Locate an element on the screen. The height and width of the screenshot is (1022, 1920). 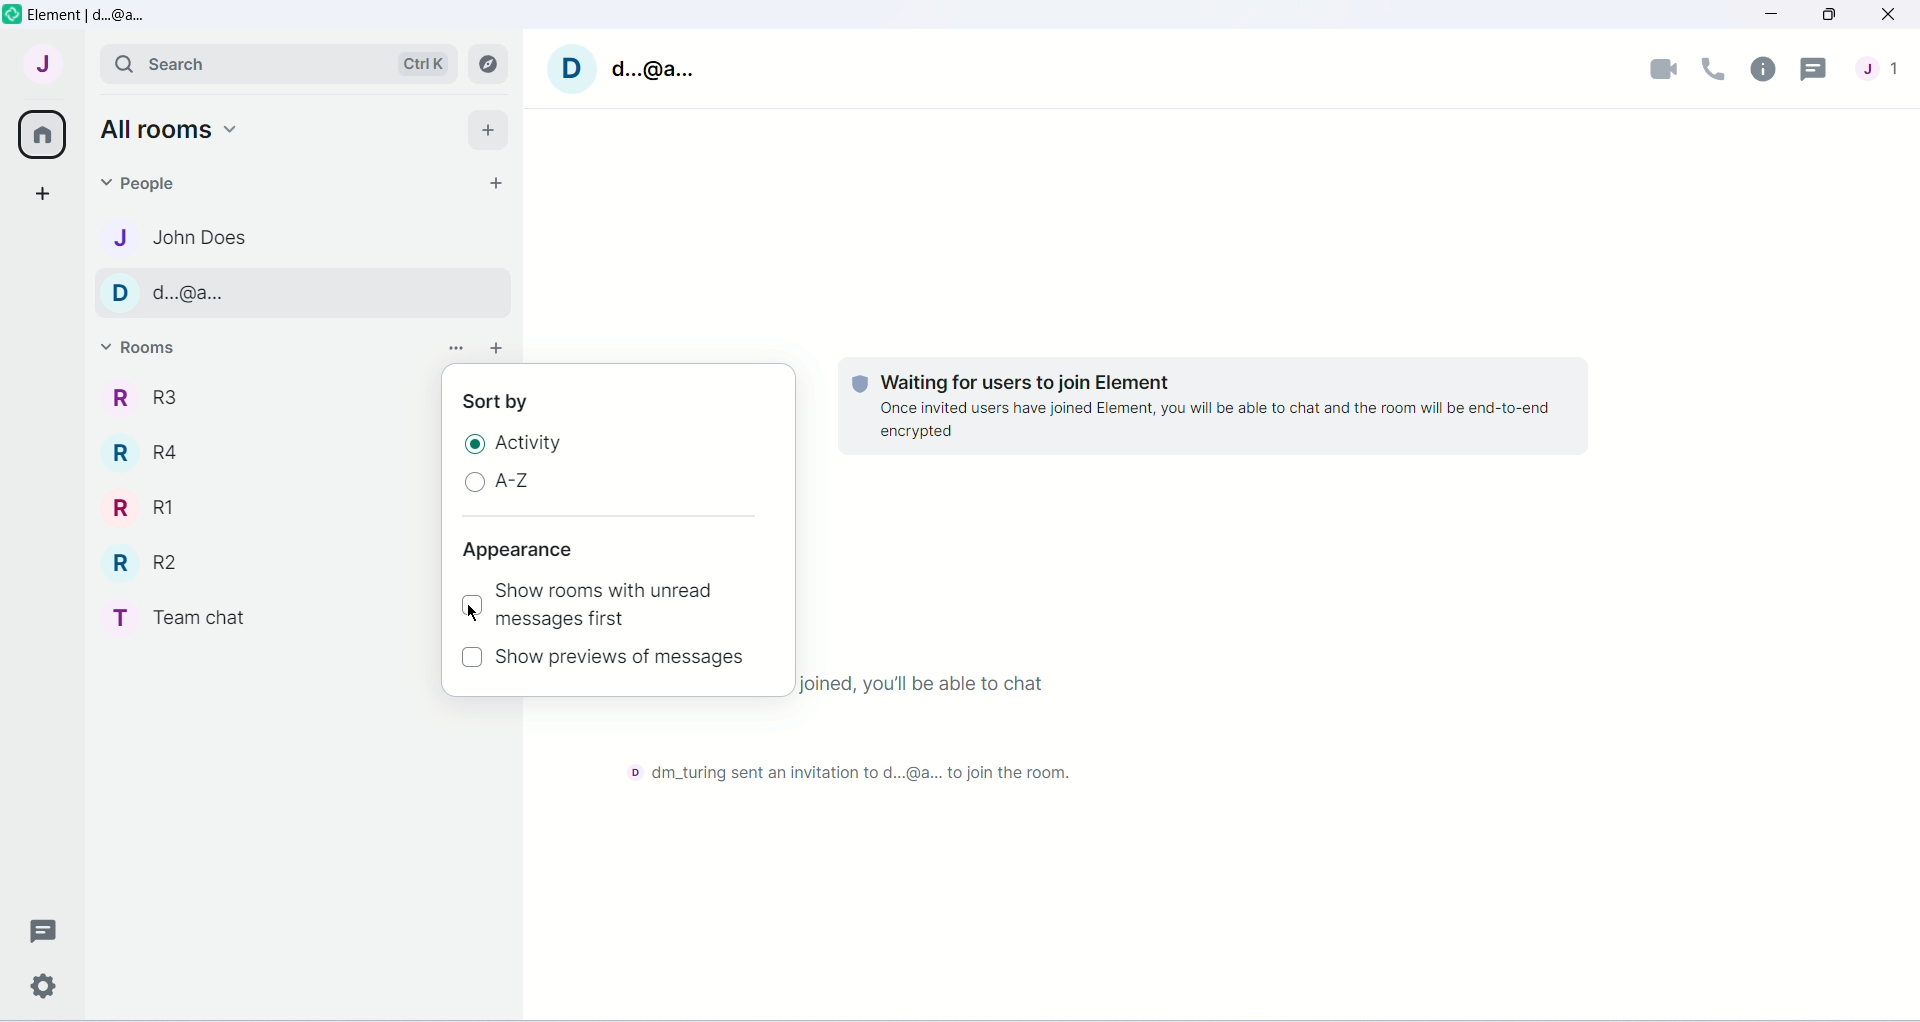
Voice Call is located at coordinates (1714, 69).